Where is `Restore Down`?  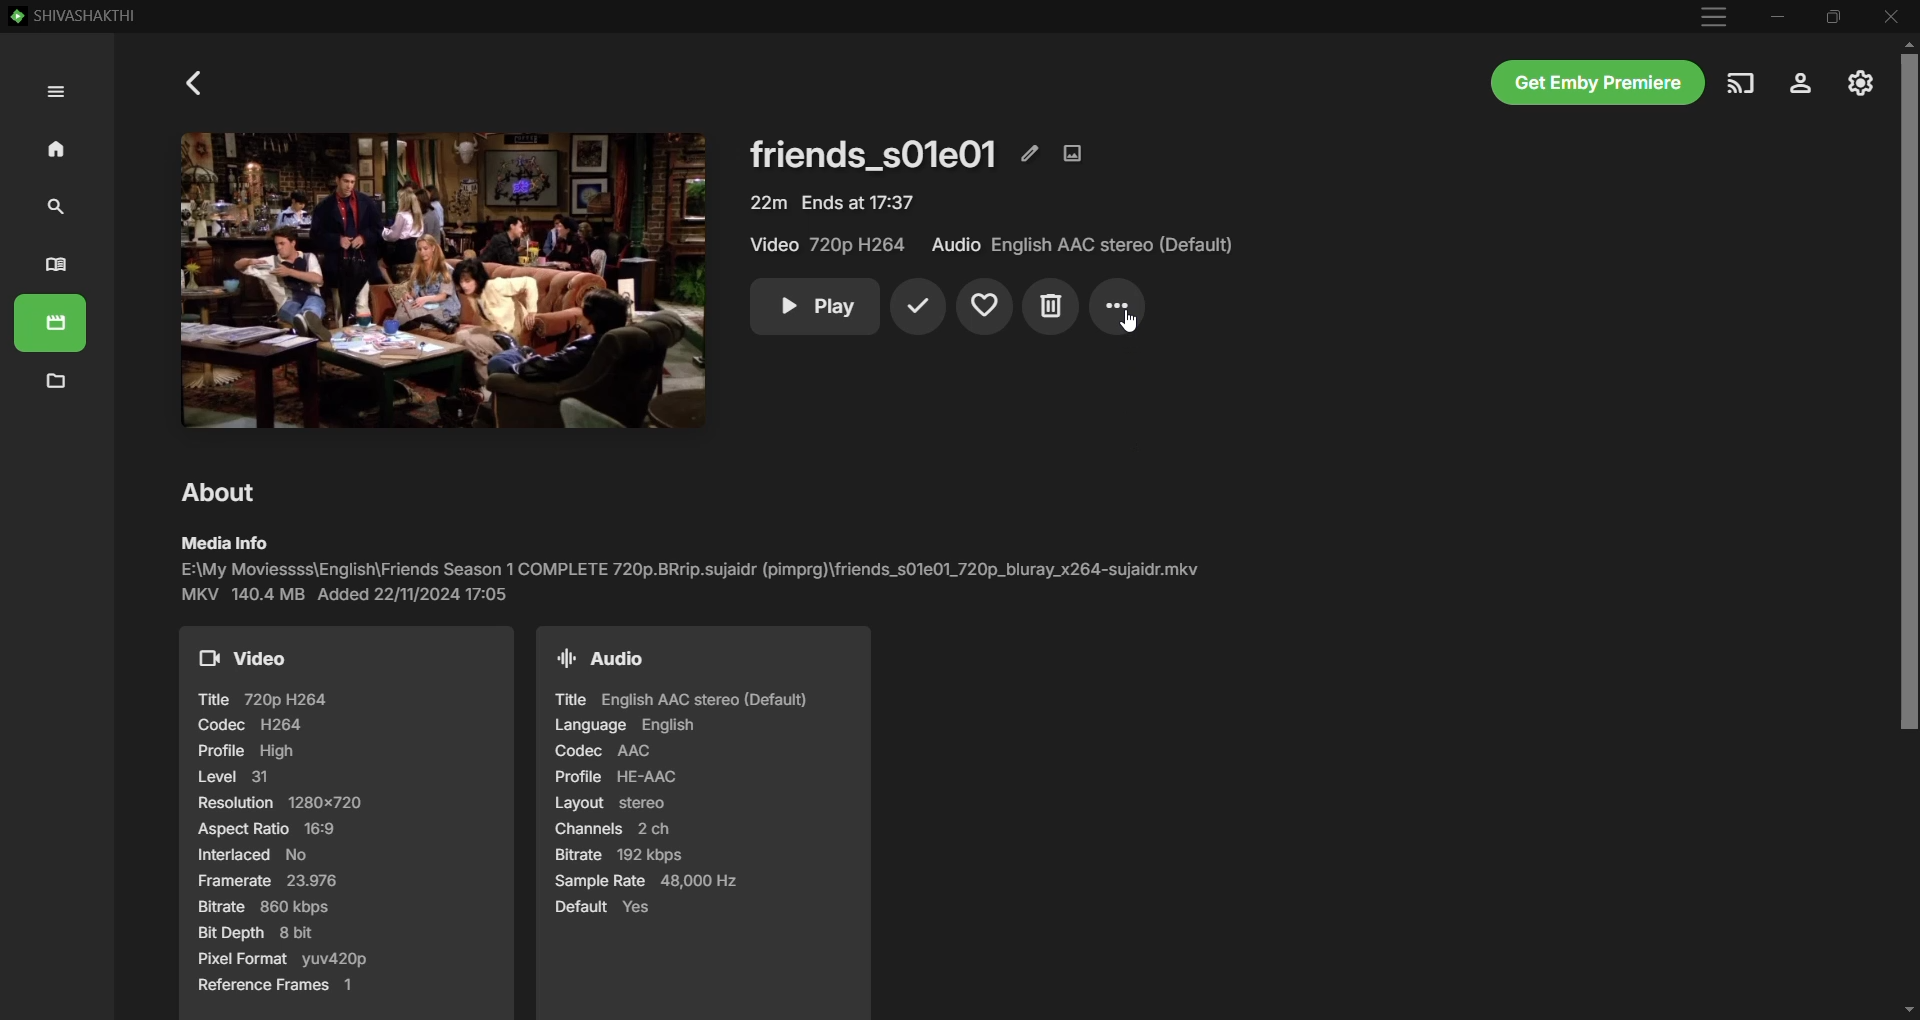
Restore Down is located at coordinates (1833, 16).